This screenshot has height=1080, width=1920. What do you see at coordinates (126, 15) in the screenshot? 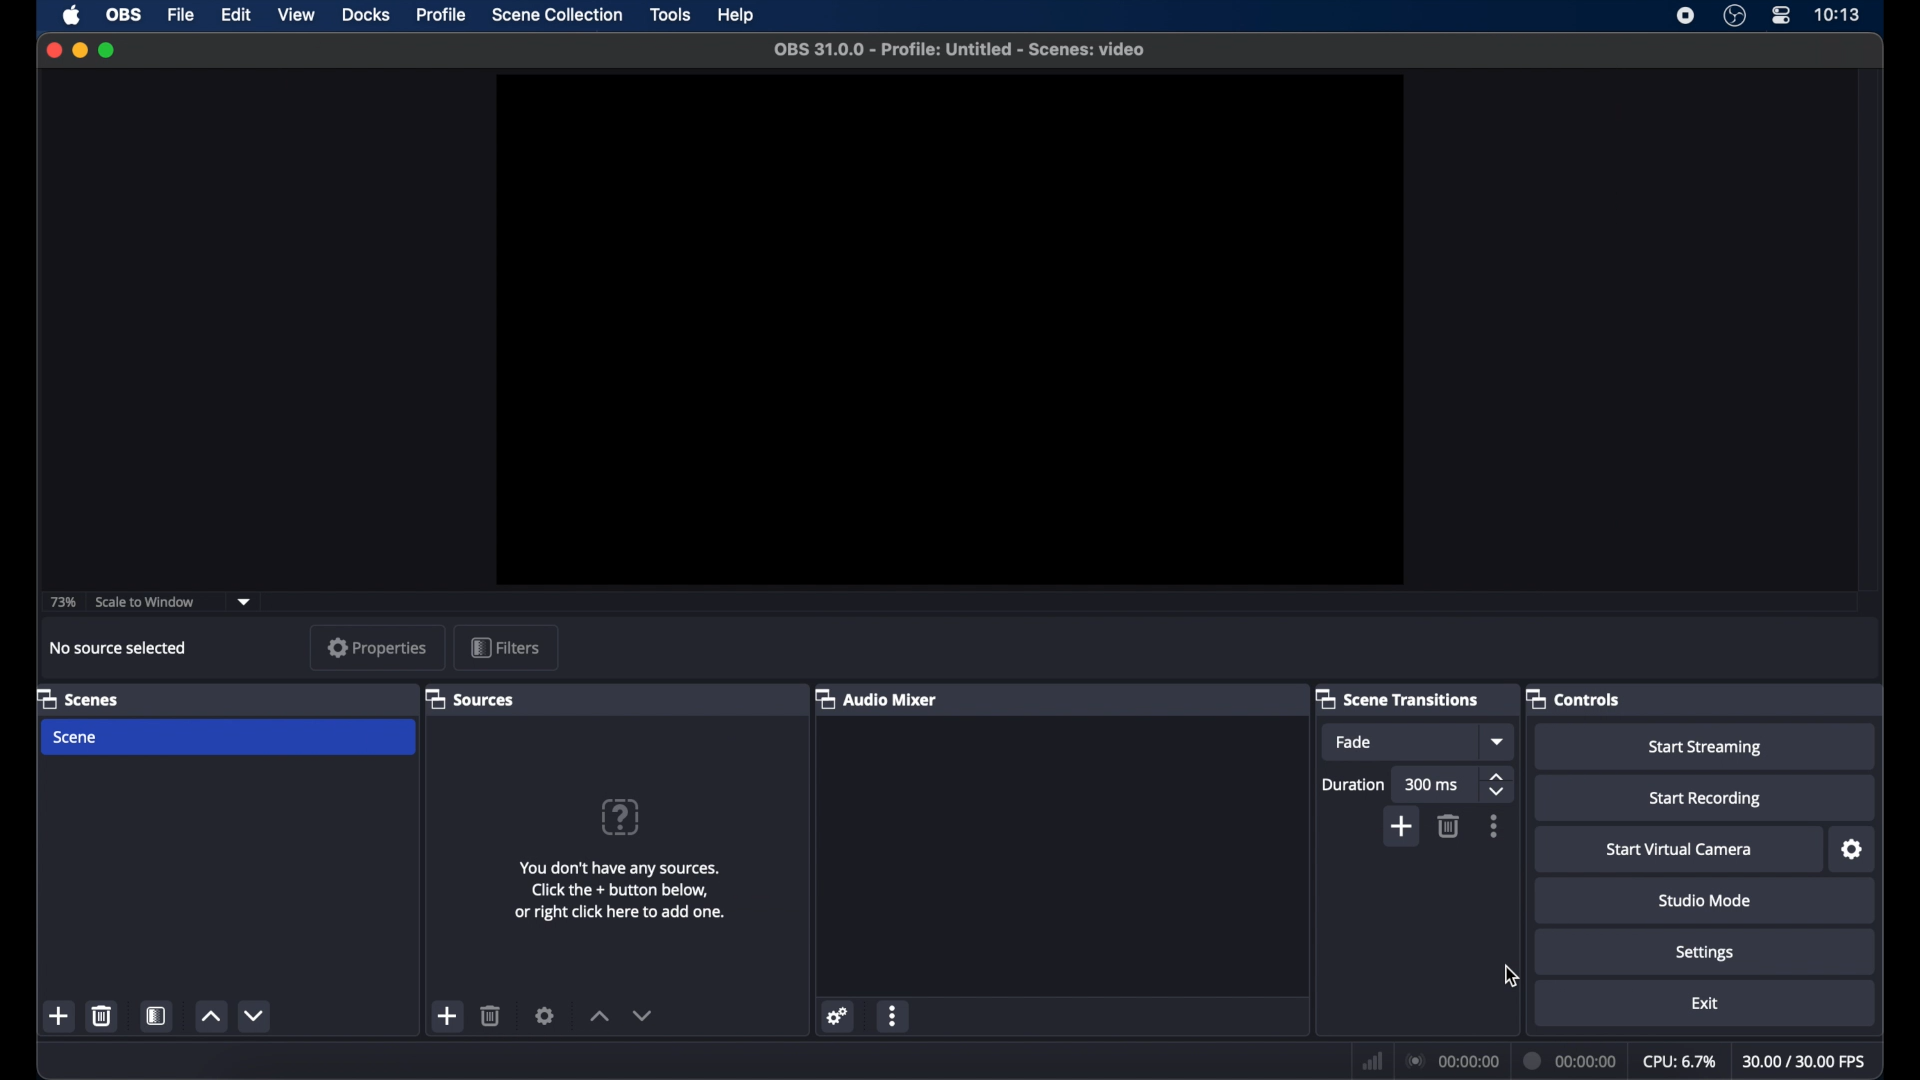
I see `obs` at bounding box center [126, 15].